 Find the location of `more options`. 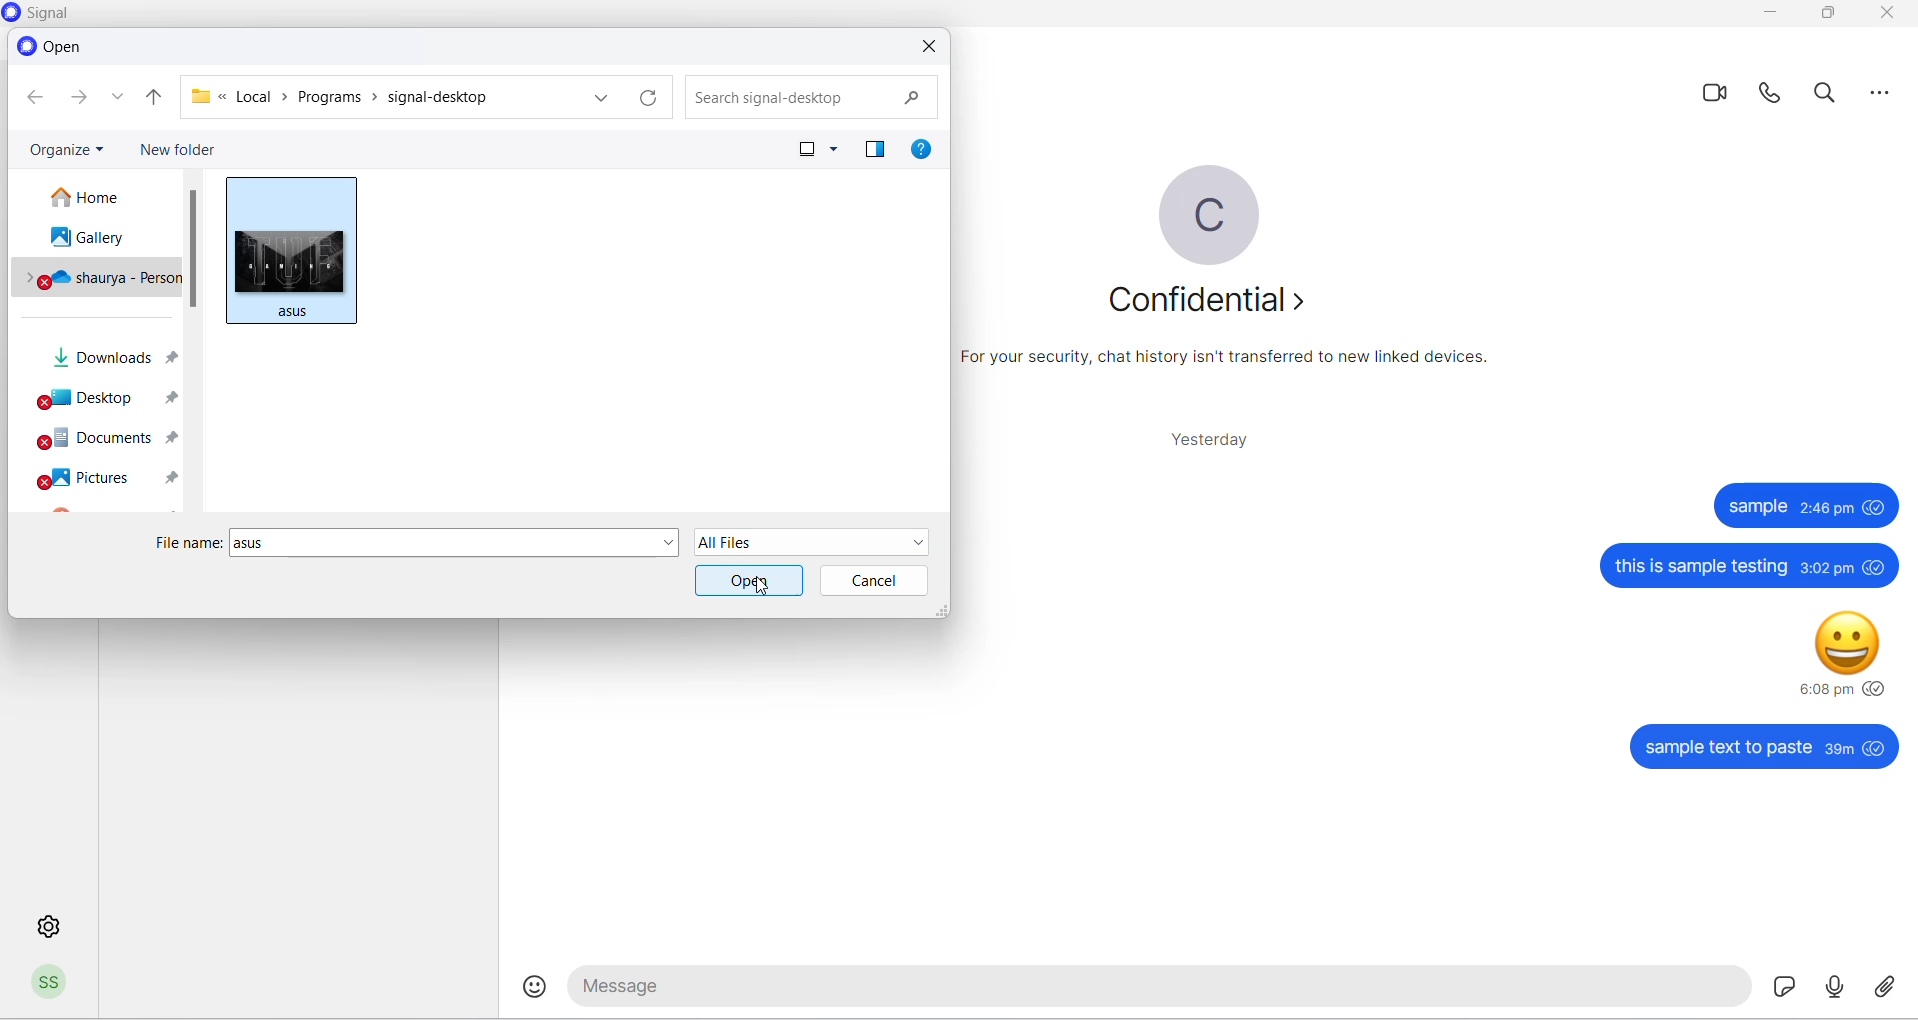

more options is located at coordinates (837, 151).